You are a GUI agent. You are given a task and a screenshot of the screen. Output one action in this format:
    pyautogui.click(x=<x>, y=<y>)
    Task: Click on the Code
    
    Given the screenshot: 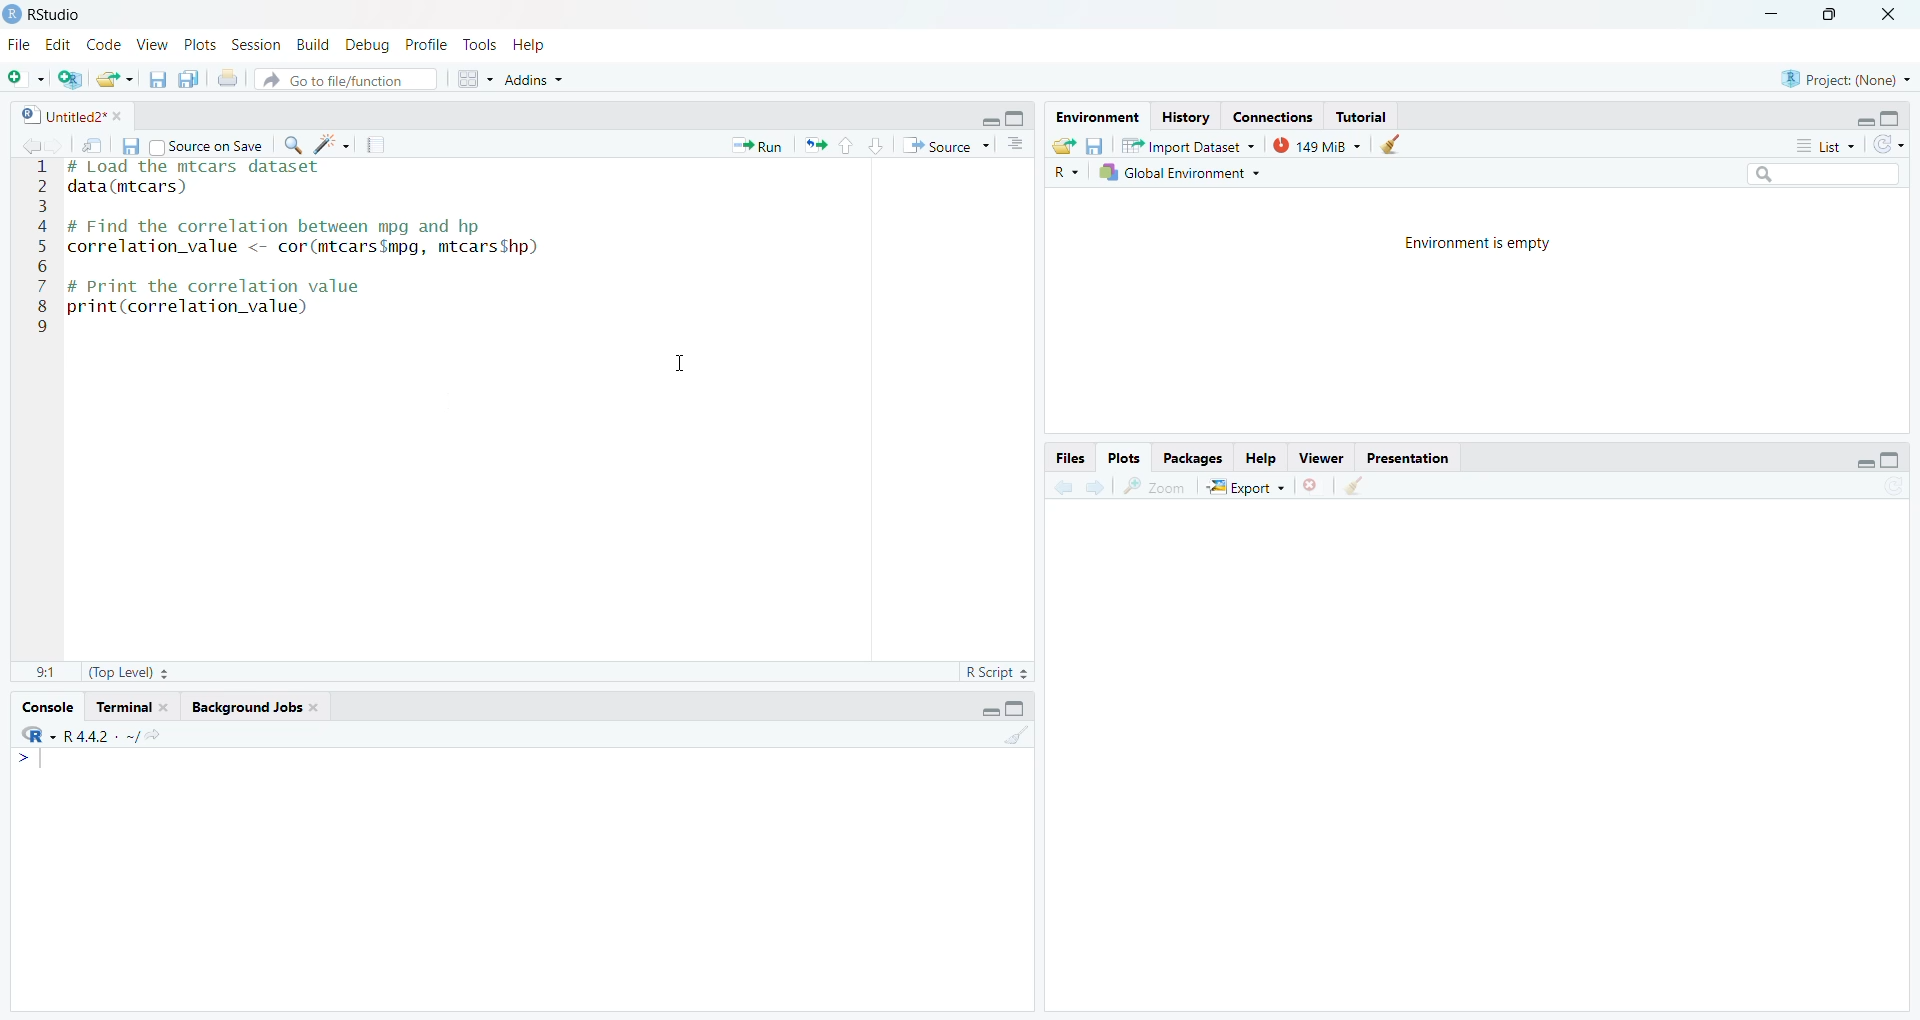 What is the action you would take?
    pyautogui.click(x=105, y=46)
    